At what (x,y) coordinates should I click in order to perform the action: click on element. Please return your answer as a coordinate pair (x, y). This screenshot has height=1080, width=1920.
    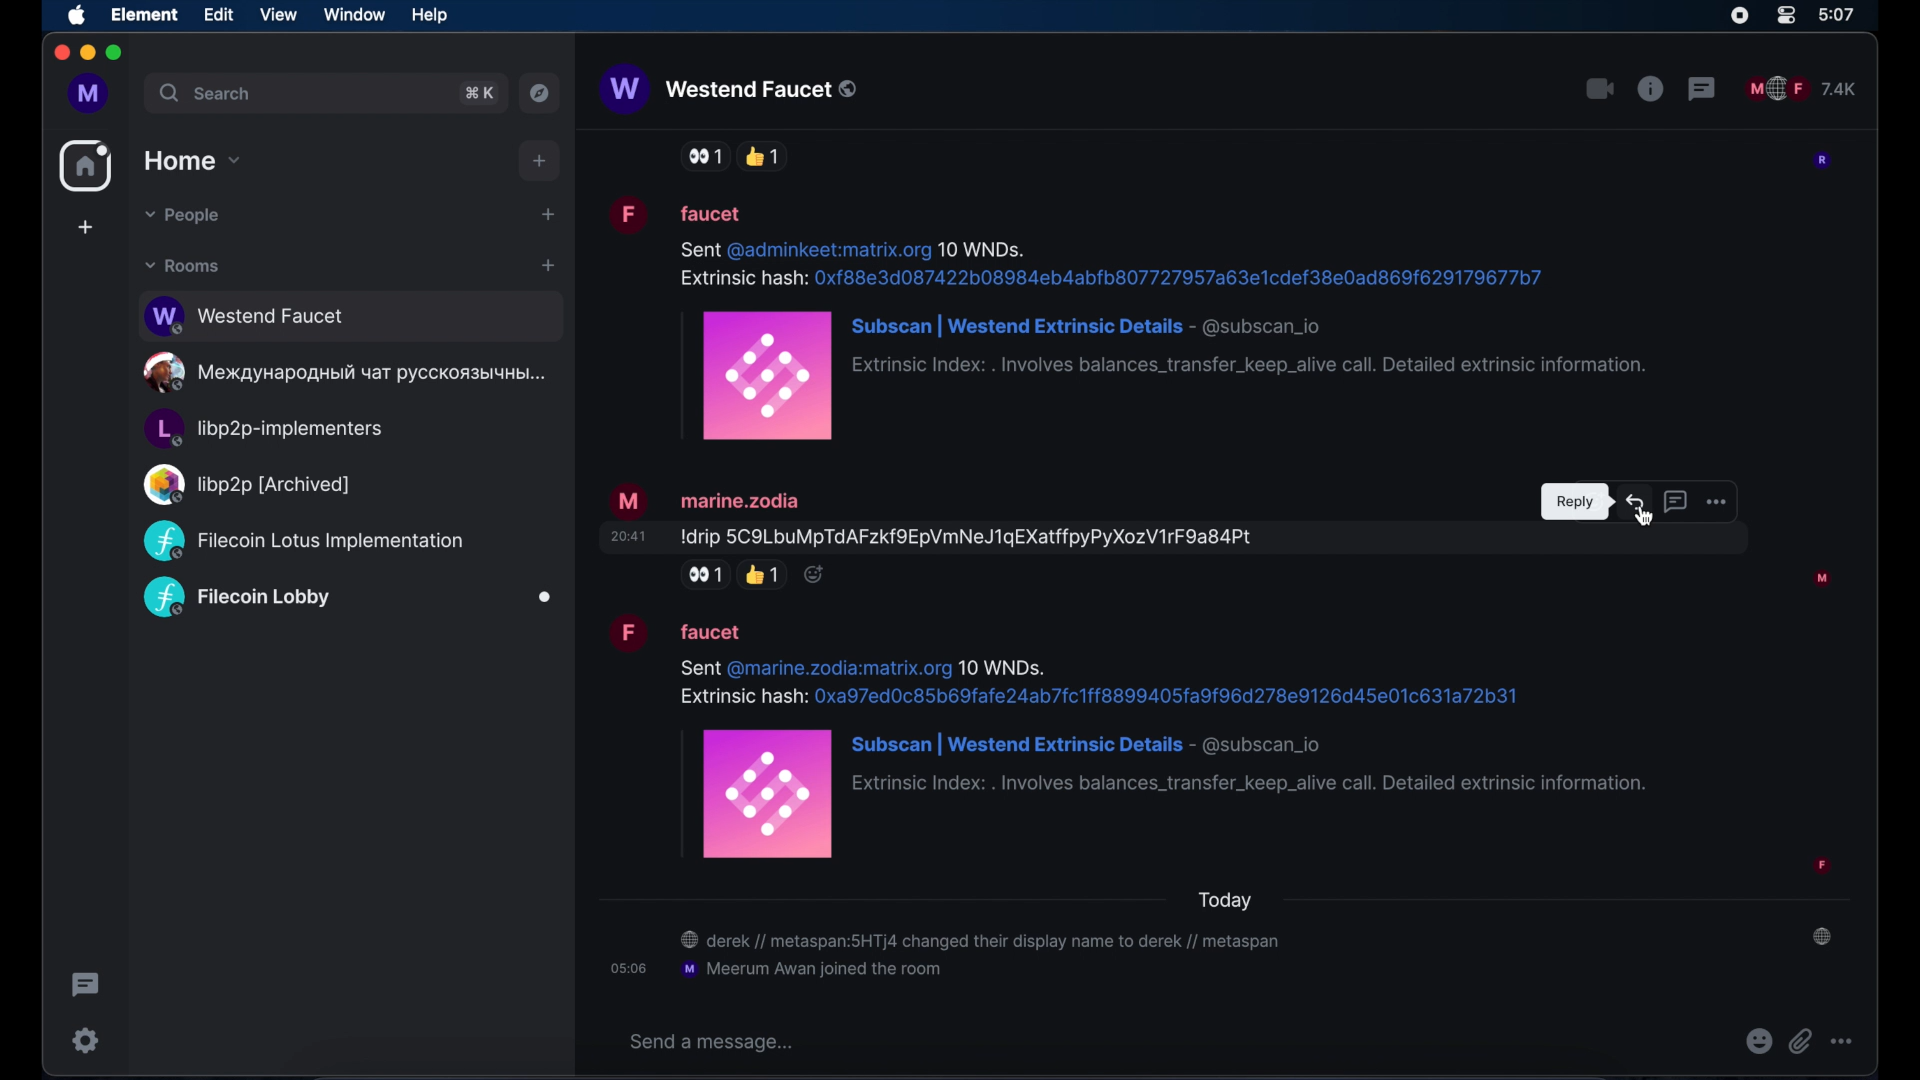
    Looking at the image, I should click on (146, 15).